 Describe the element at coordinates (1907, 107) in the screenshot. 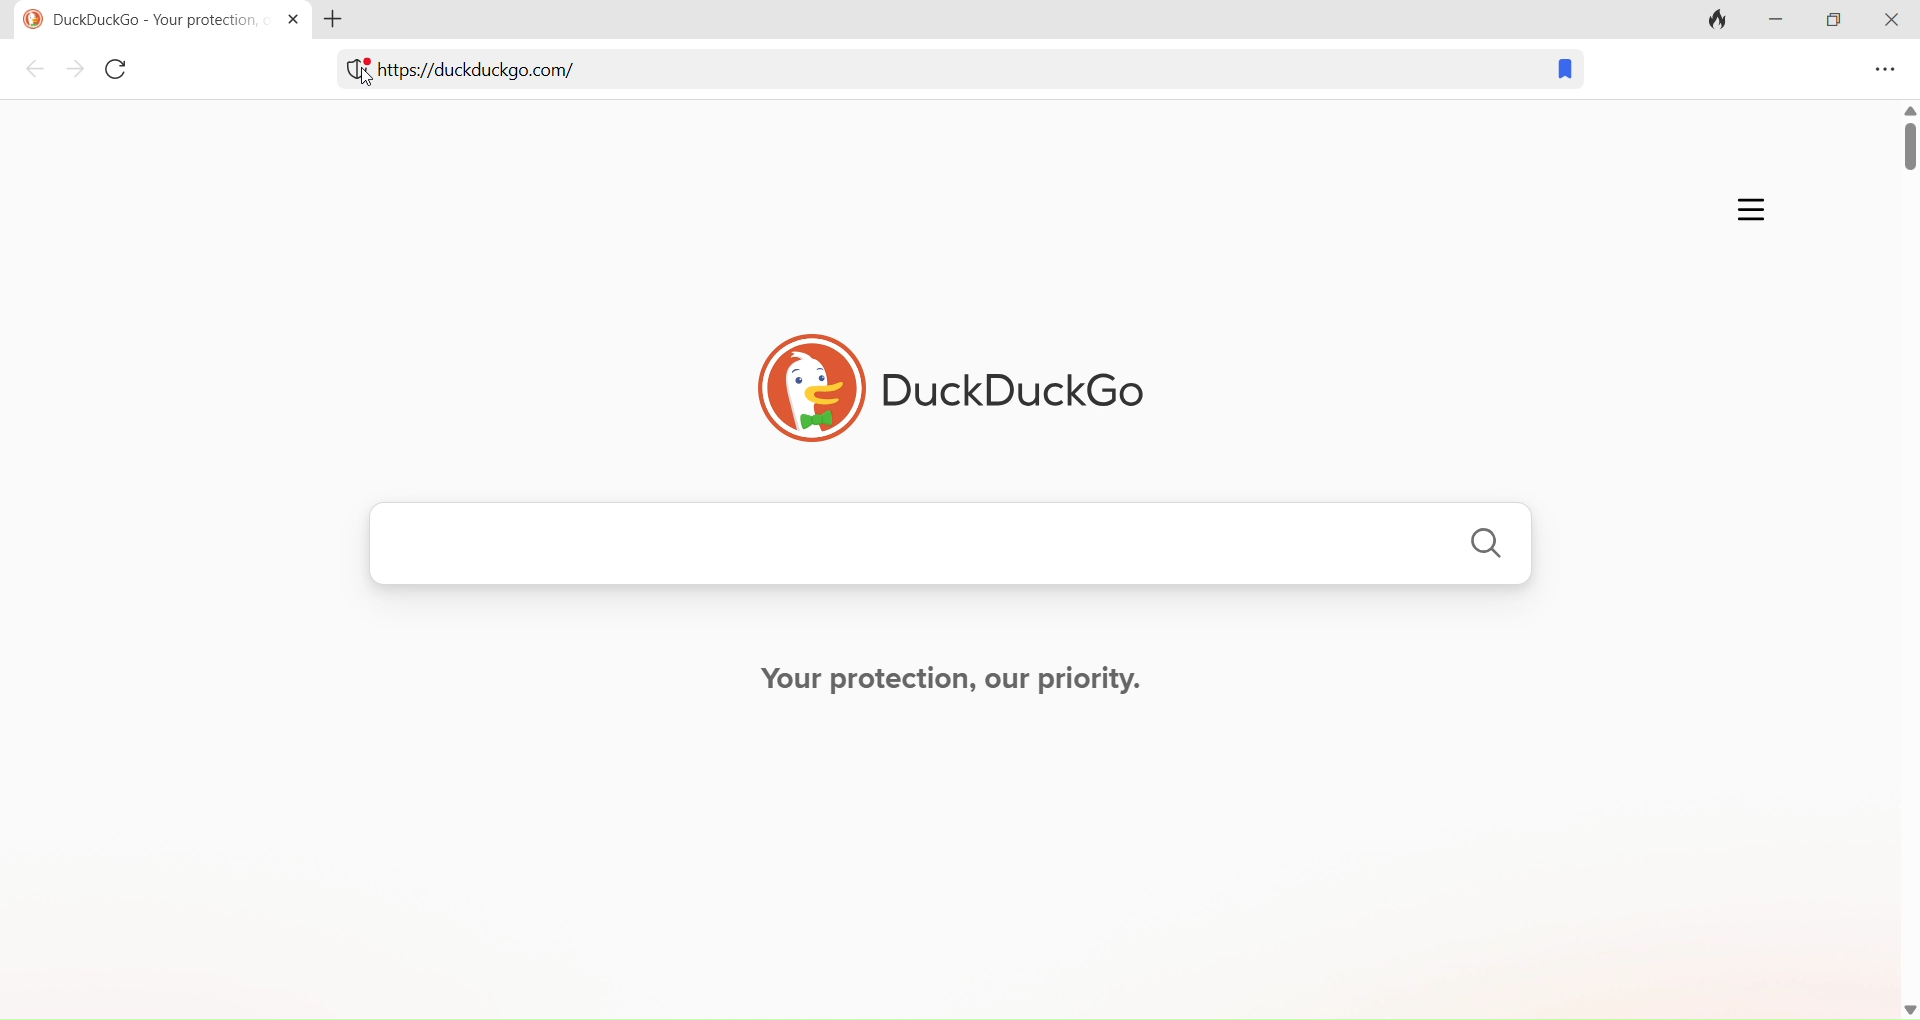

I see `up` at that location.